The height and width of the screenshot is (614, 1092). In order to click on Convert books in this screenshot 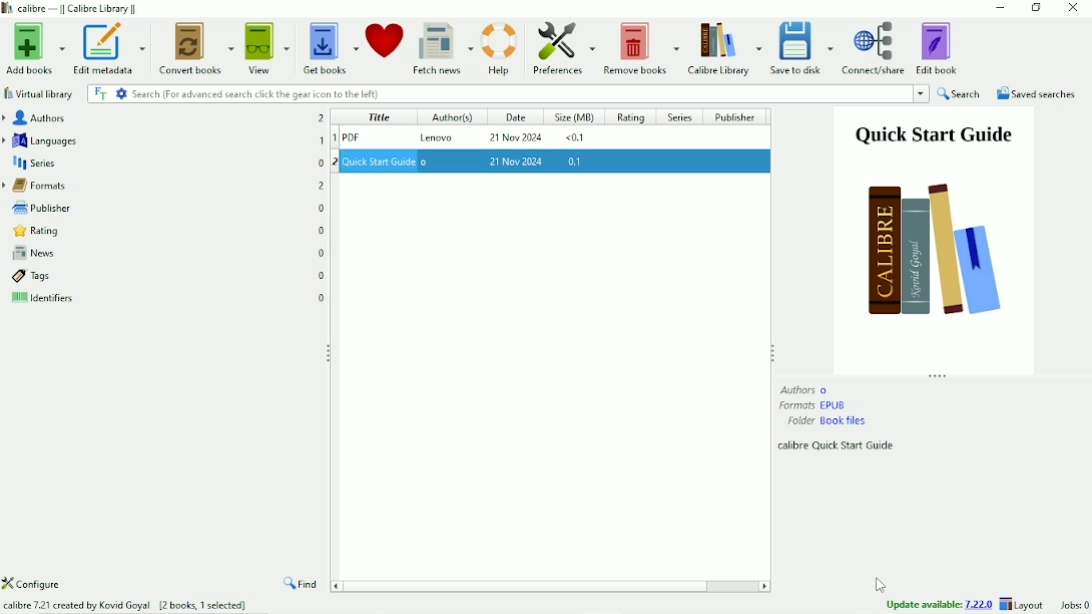, I will do `click(197, 46)`.